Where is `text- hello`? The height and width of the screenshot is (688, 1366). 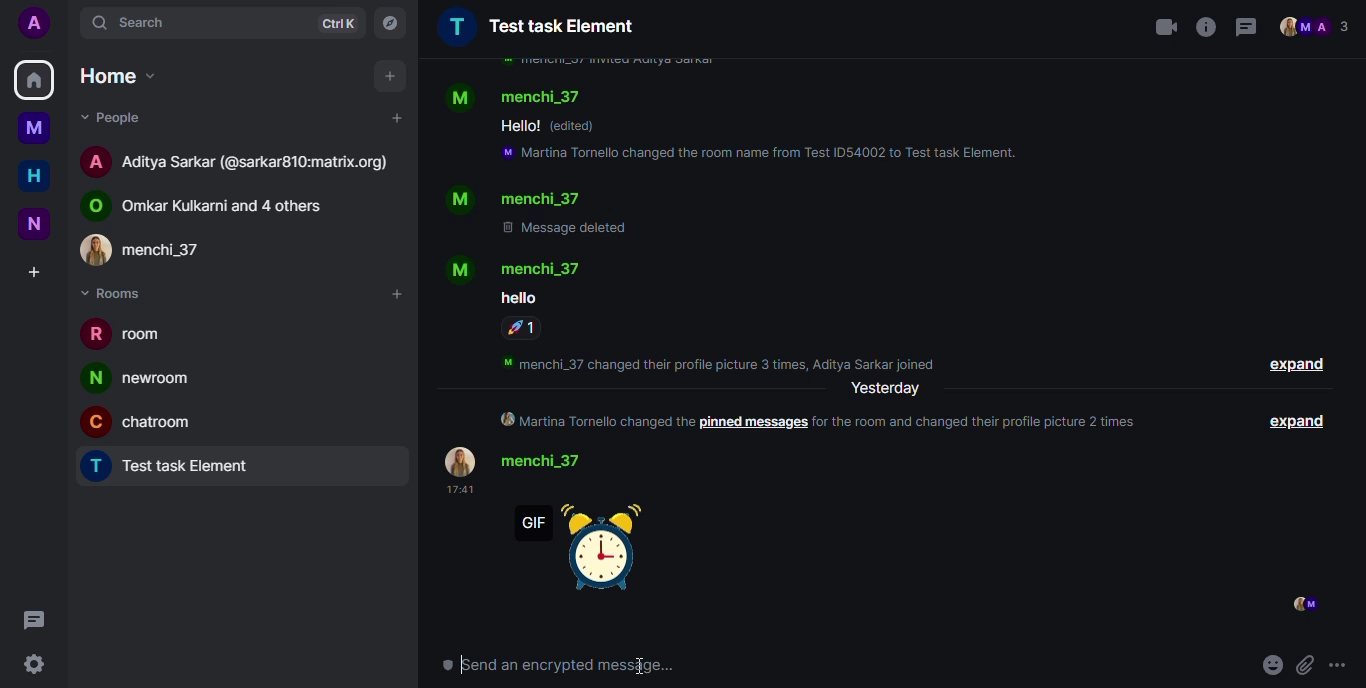
text- hello is located at coordinates (519, 126).